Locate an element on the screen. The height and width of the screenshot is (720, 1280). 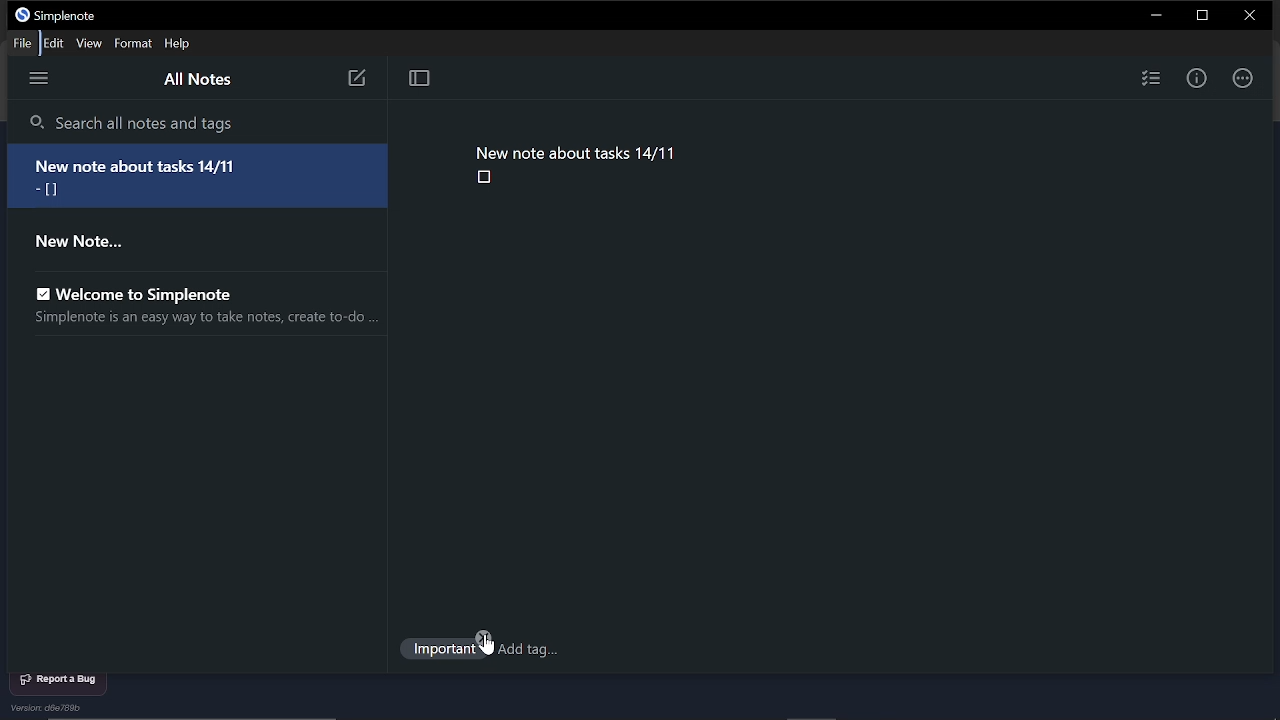
View is located at coordinates (88, 43).